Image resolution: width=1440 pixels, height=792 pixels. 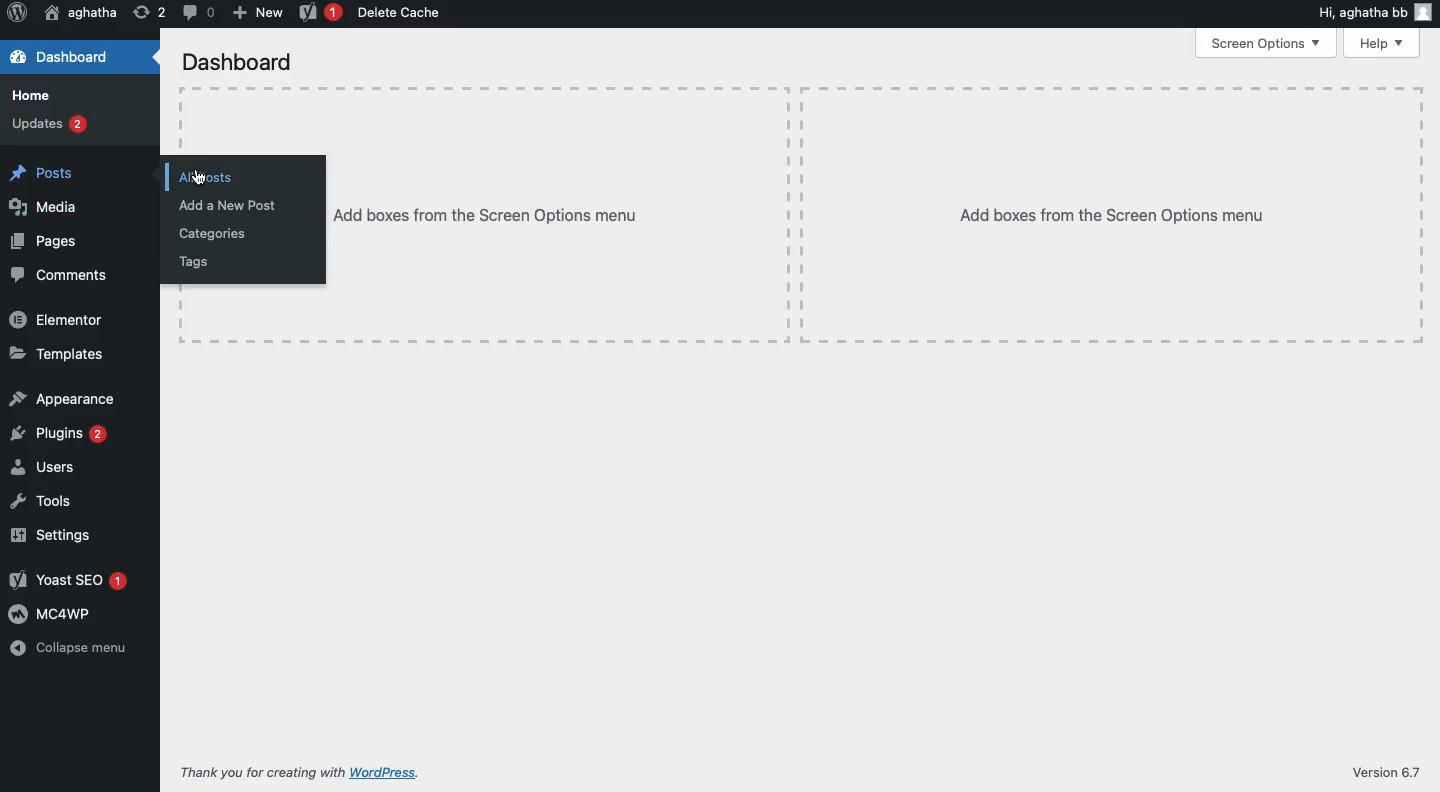 What do you see at coordinates (181, 307) in the screenshot?
I see `Table line` at bounding box center [181, 307].